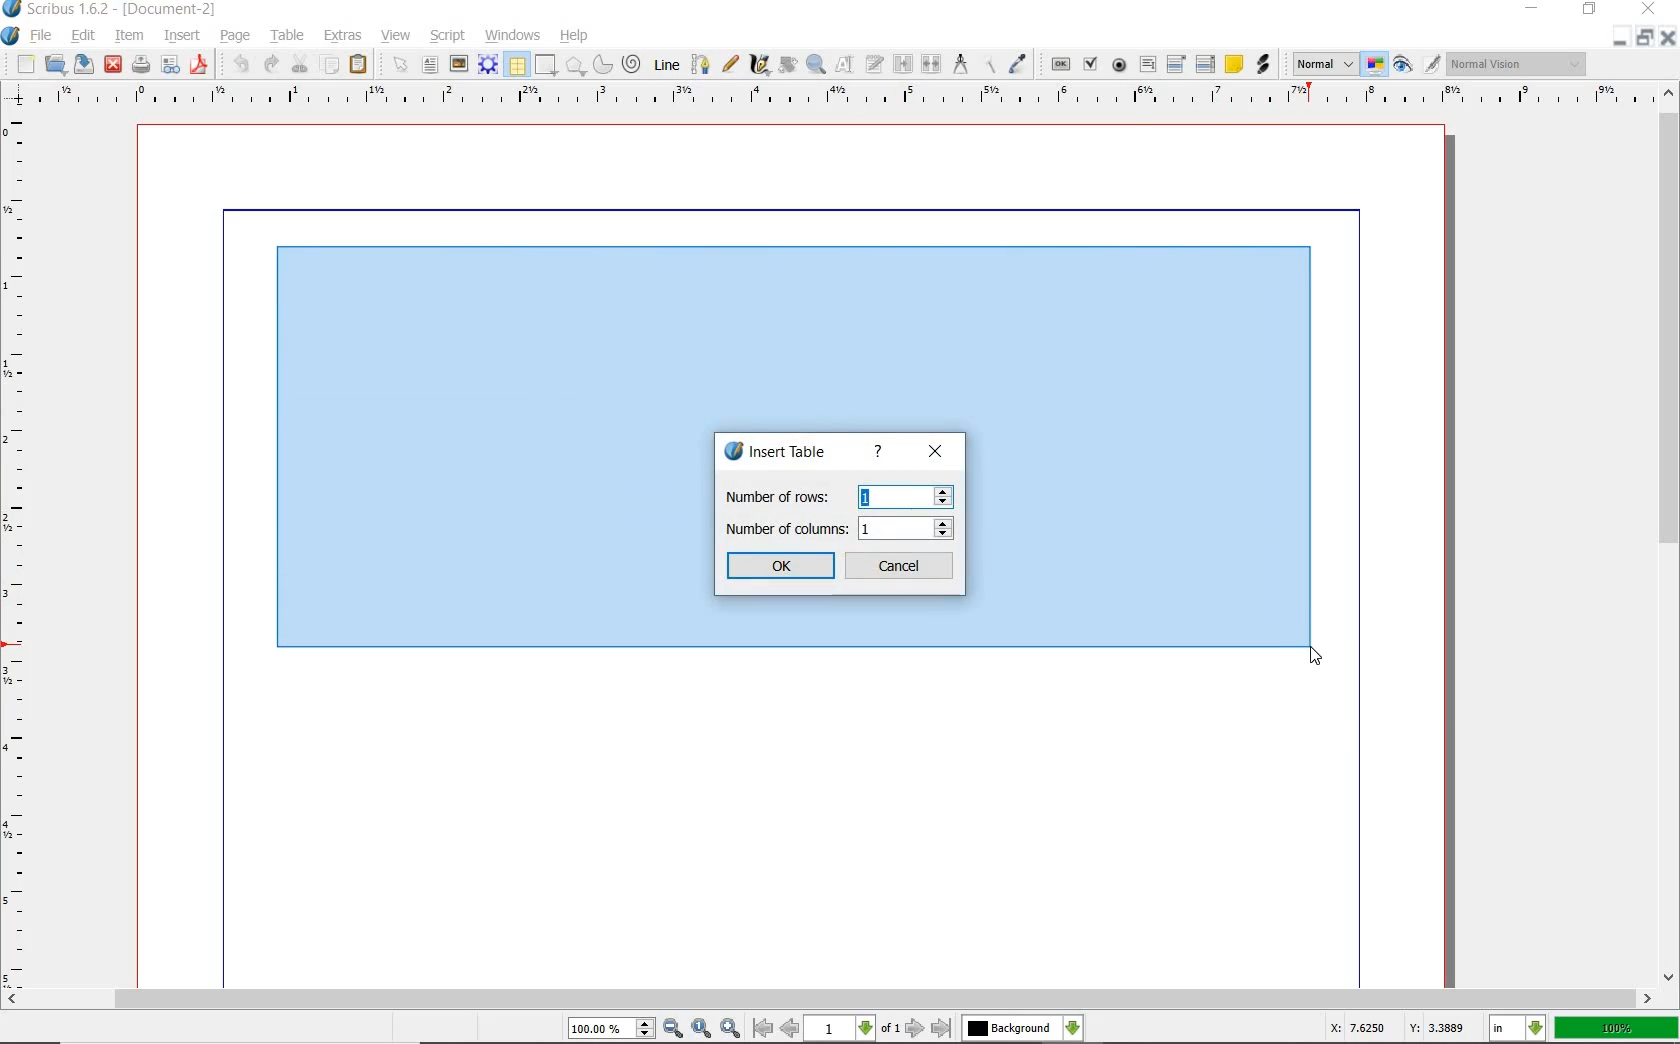  What do you see at coordinates (872, 66) in the screenshot?
I see `edit frame with story editor` at bounding box center [872, 66].